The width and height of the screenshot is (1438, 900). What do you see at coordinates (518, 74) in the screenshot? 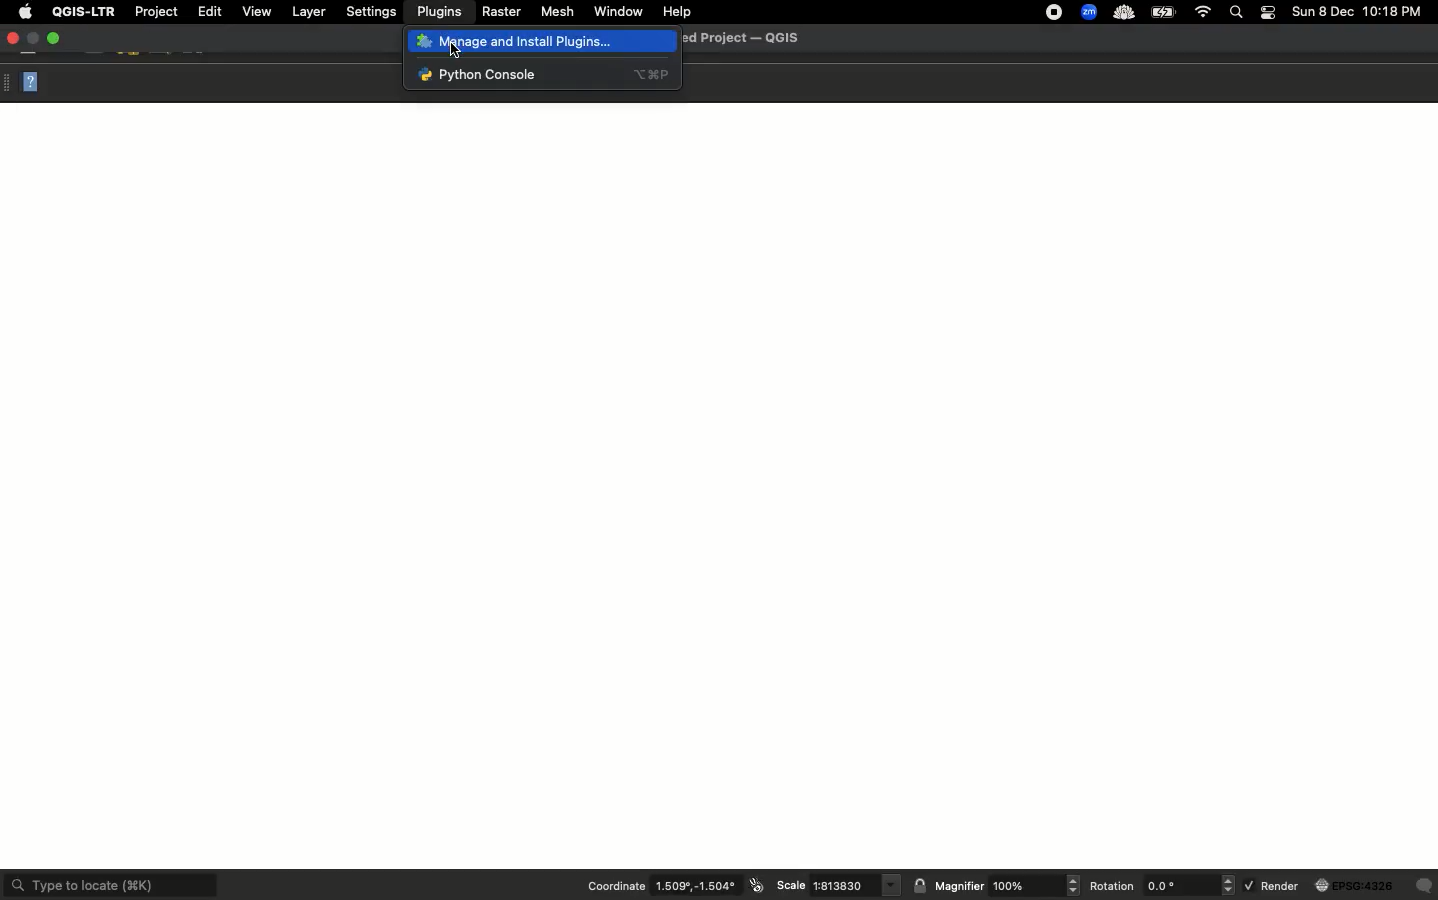
I see `Python console` at bounding box center [518, 74].